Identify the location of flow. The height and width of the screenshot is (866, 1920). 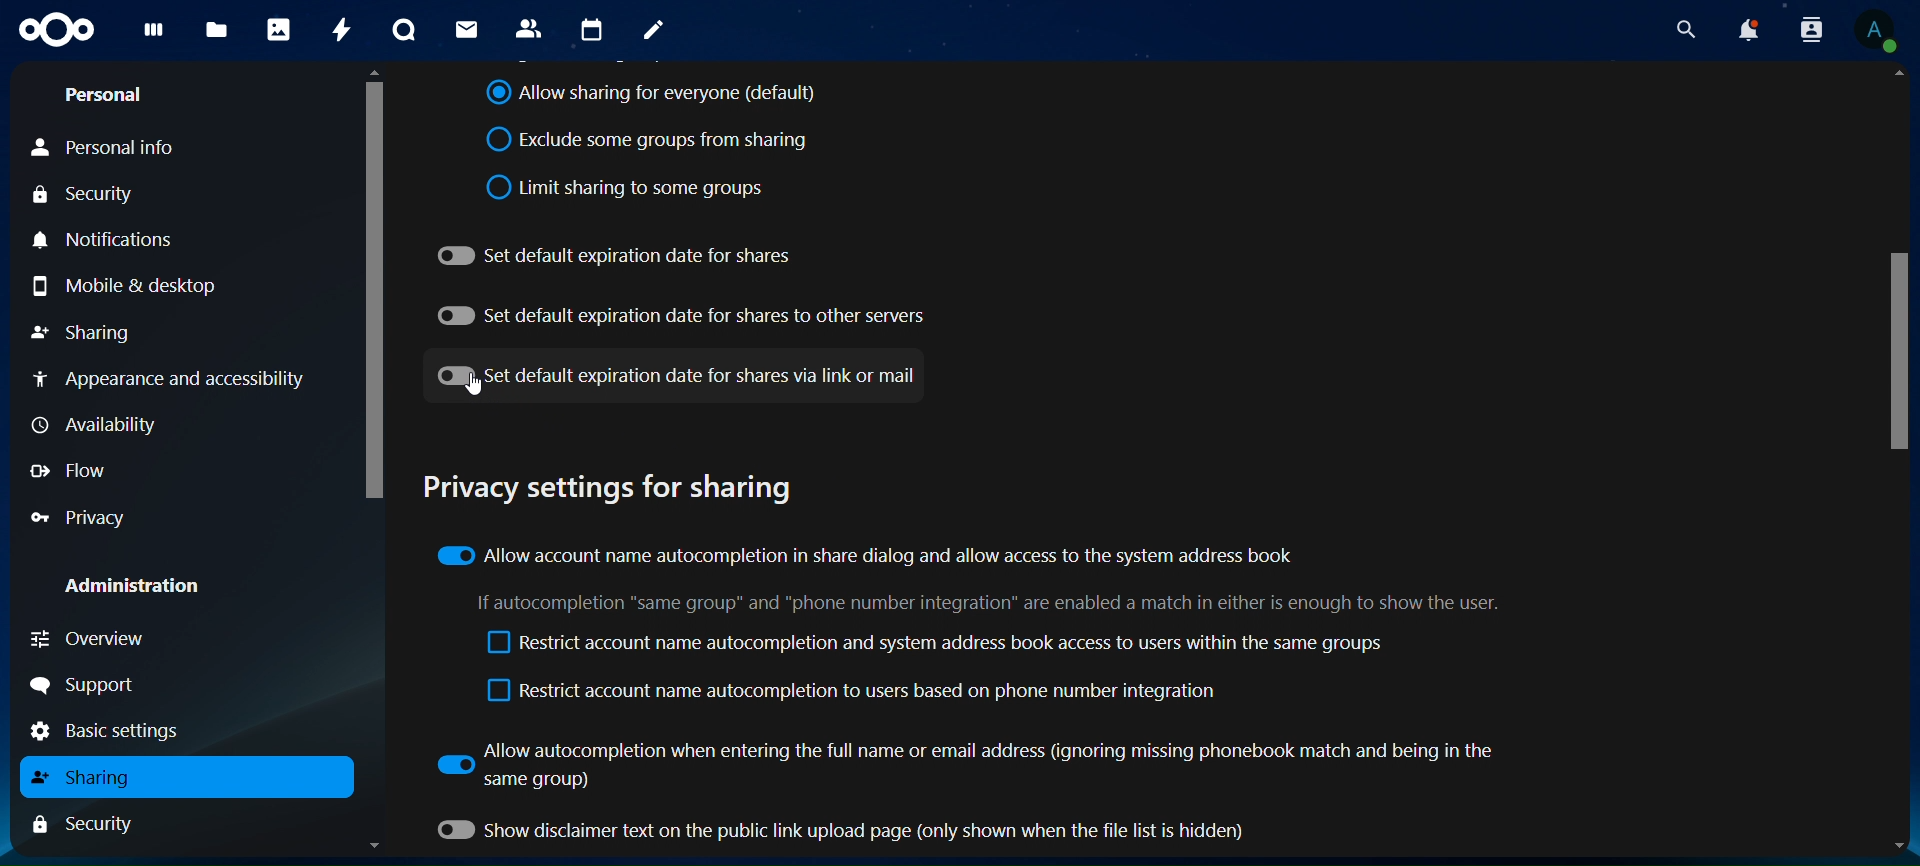
(69, 470).